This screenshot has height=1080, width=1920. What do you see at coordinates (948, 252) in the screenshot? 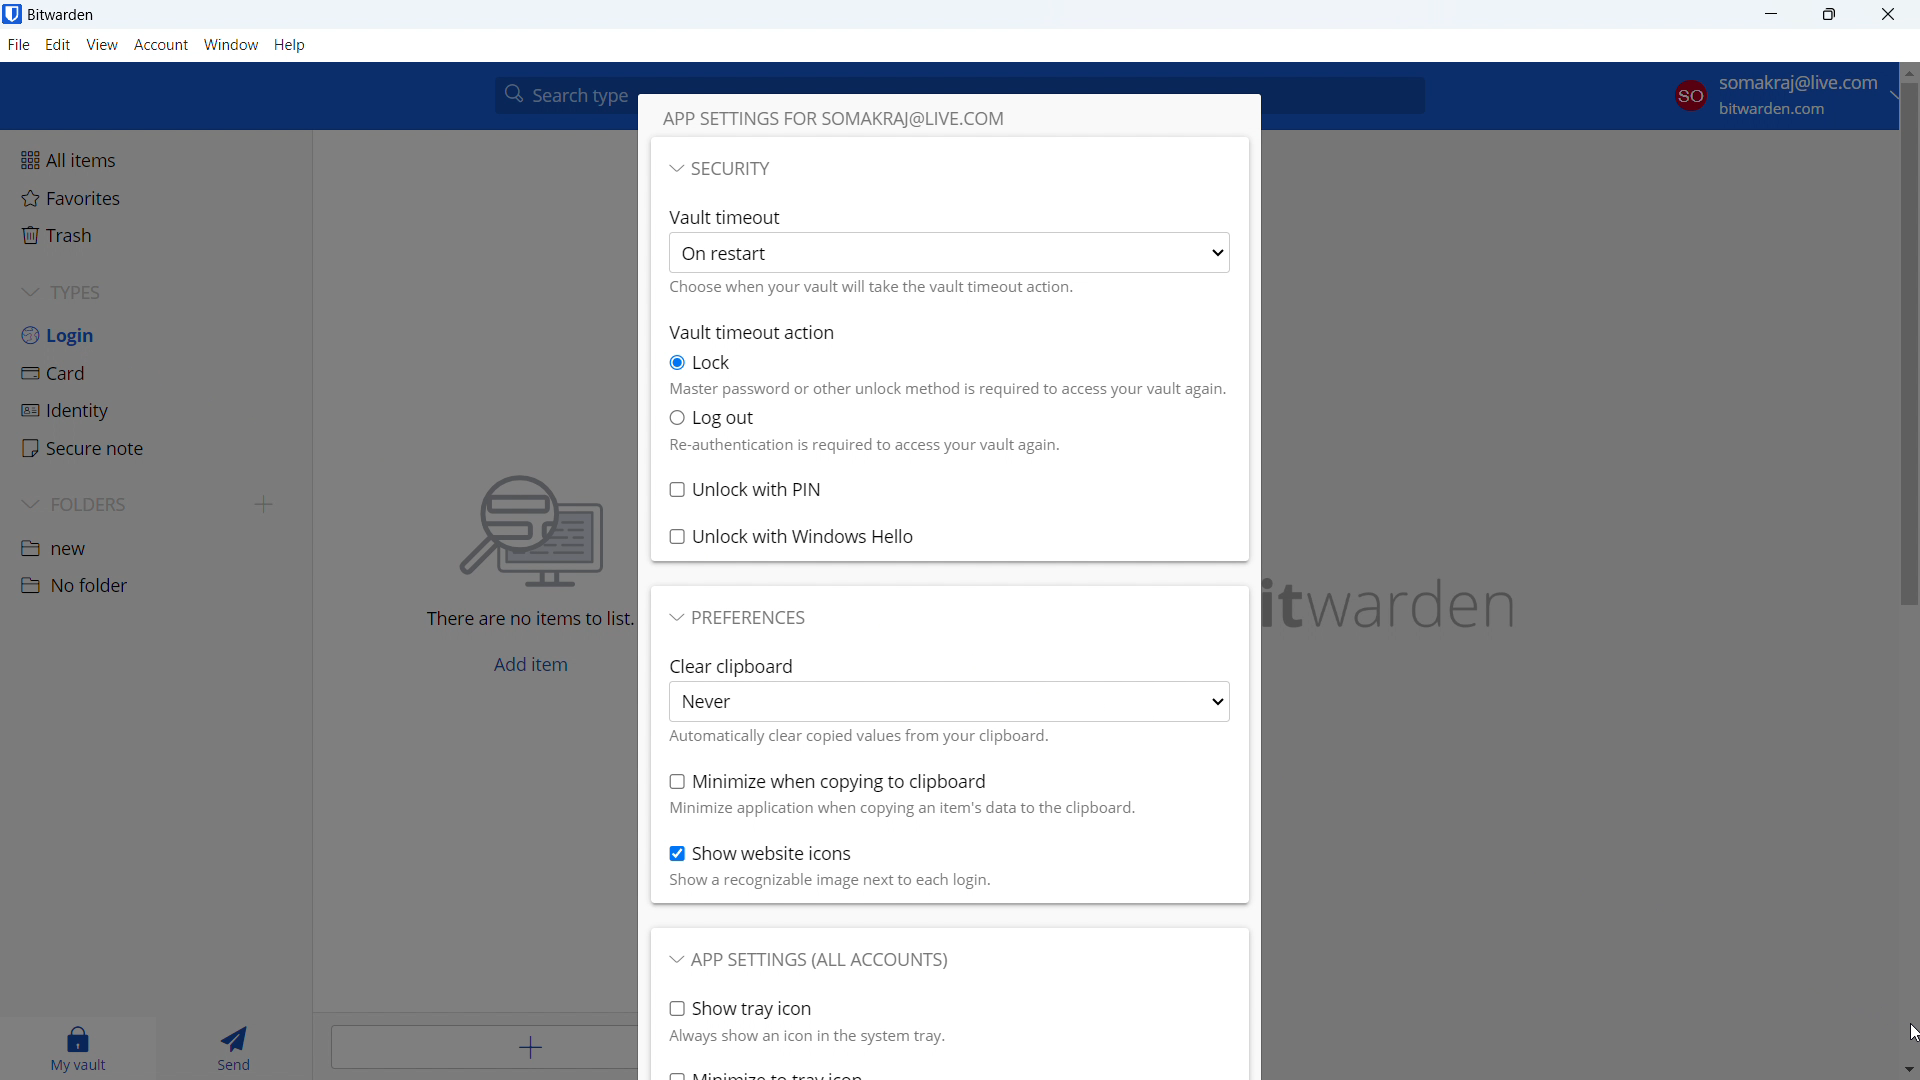
I see `select vault timeout` at bounding box center [948, 252].